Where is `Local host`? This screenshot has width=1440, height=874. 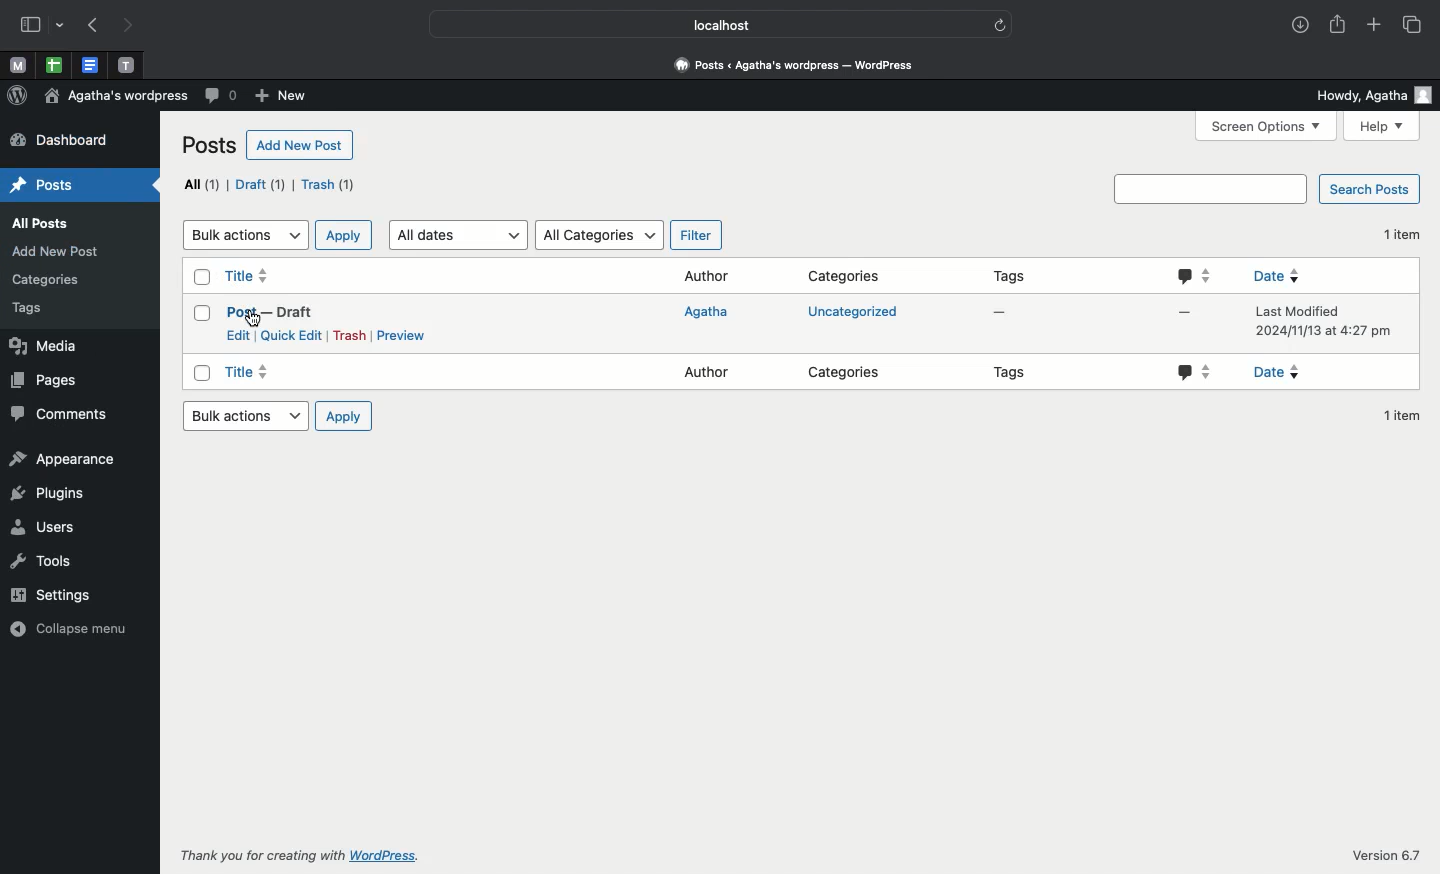
Local host is located at coordinates (708, 24).